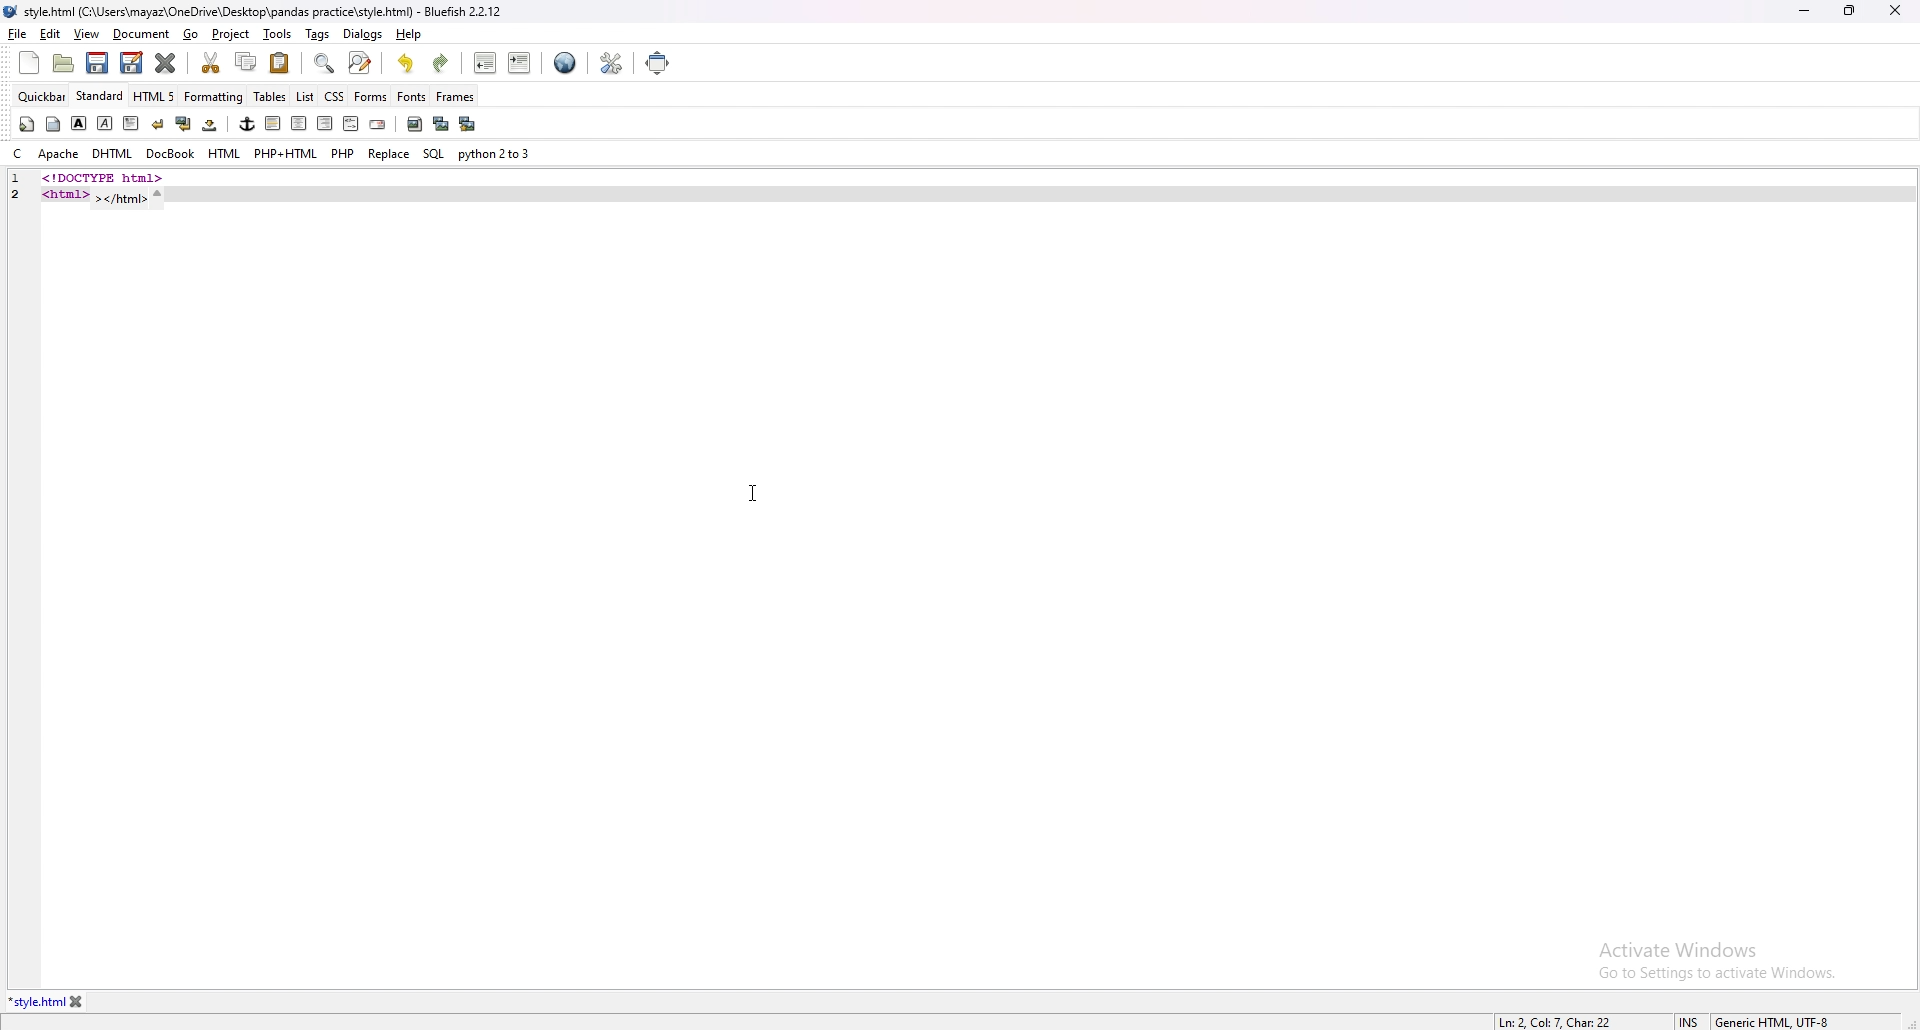 This screenshot has width=1920, height=1030. What do you see at coordinates (1689, 1021) in the screenshot?
I see `cursor mode` at bounding box center [1689, 1021].